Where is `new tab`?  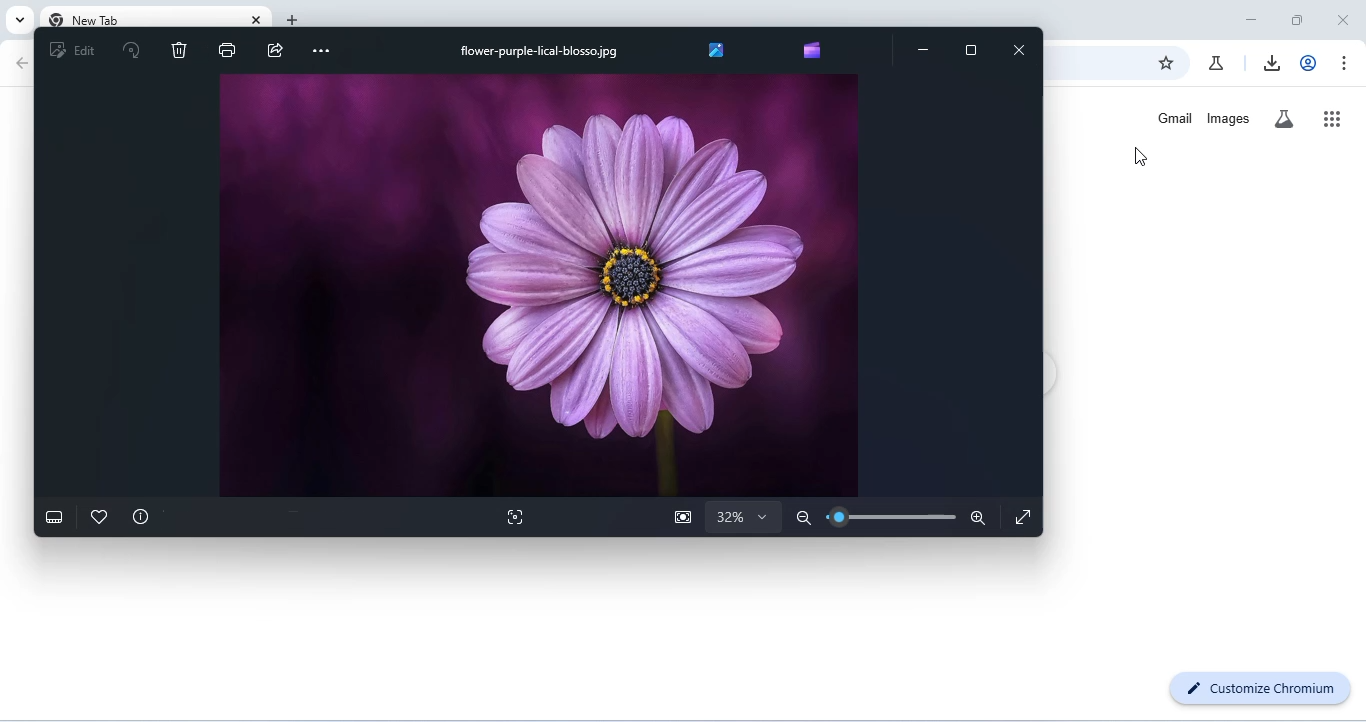 new tab is located at coordinates (88, 18).